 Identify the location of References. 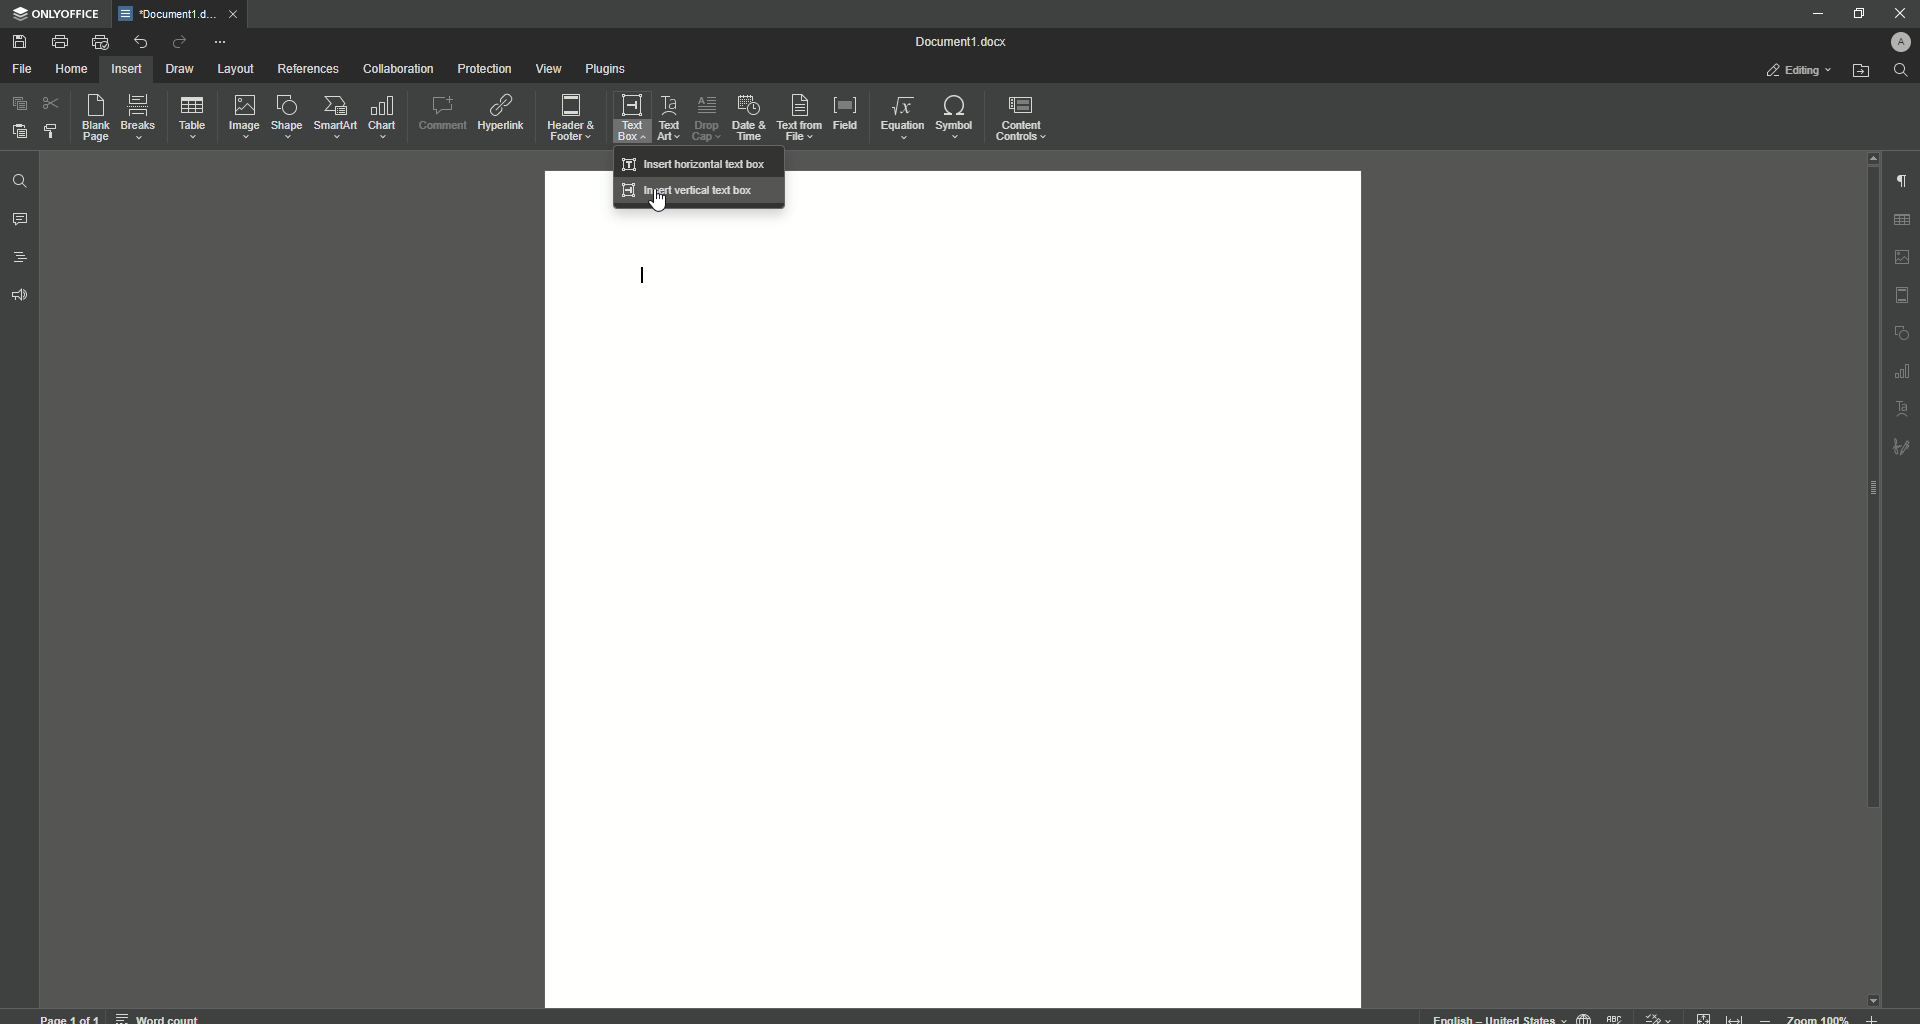
(309, 68).